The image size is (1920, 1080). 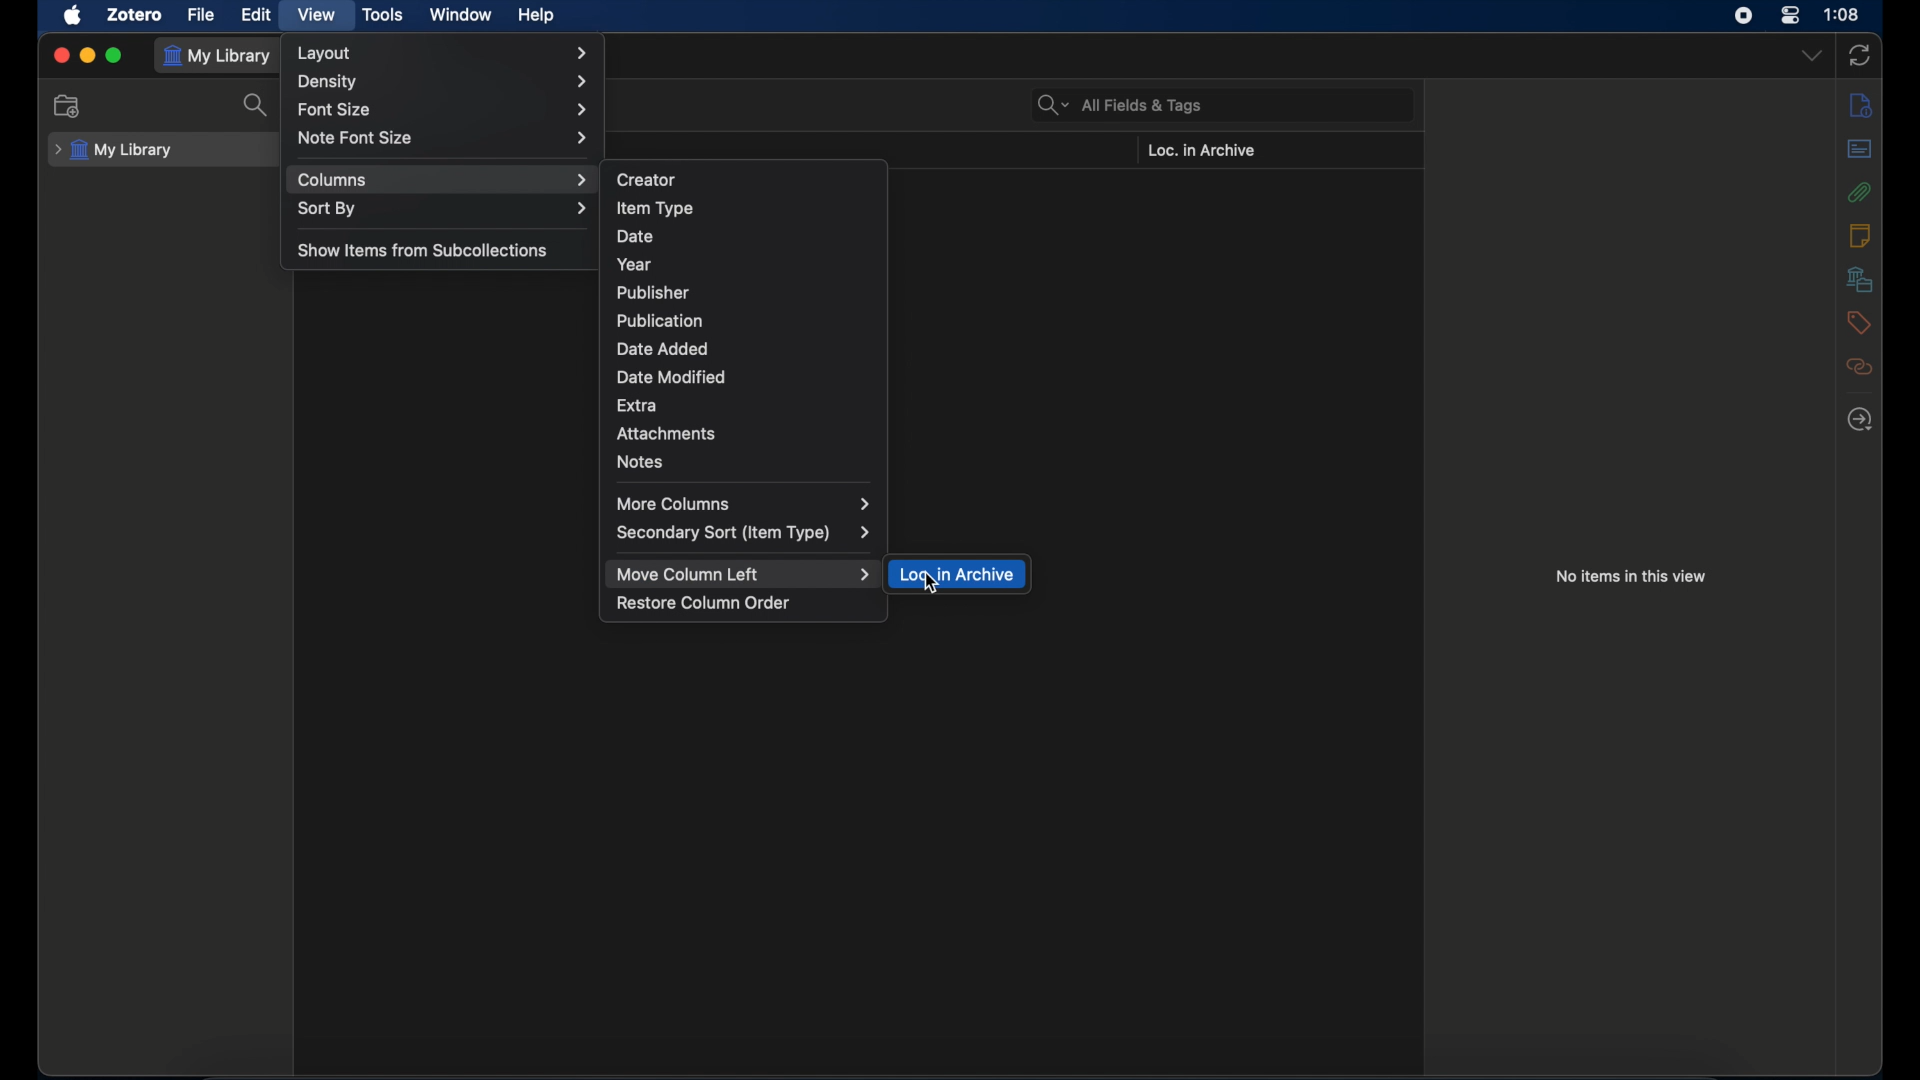 What do you see at coordinates (654, 293) in the screenshot?
I see `publisher` at bounding box center [654, 293].